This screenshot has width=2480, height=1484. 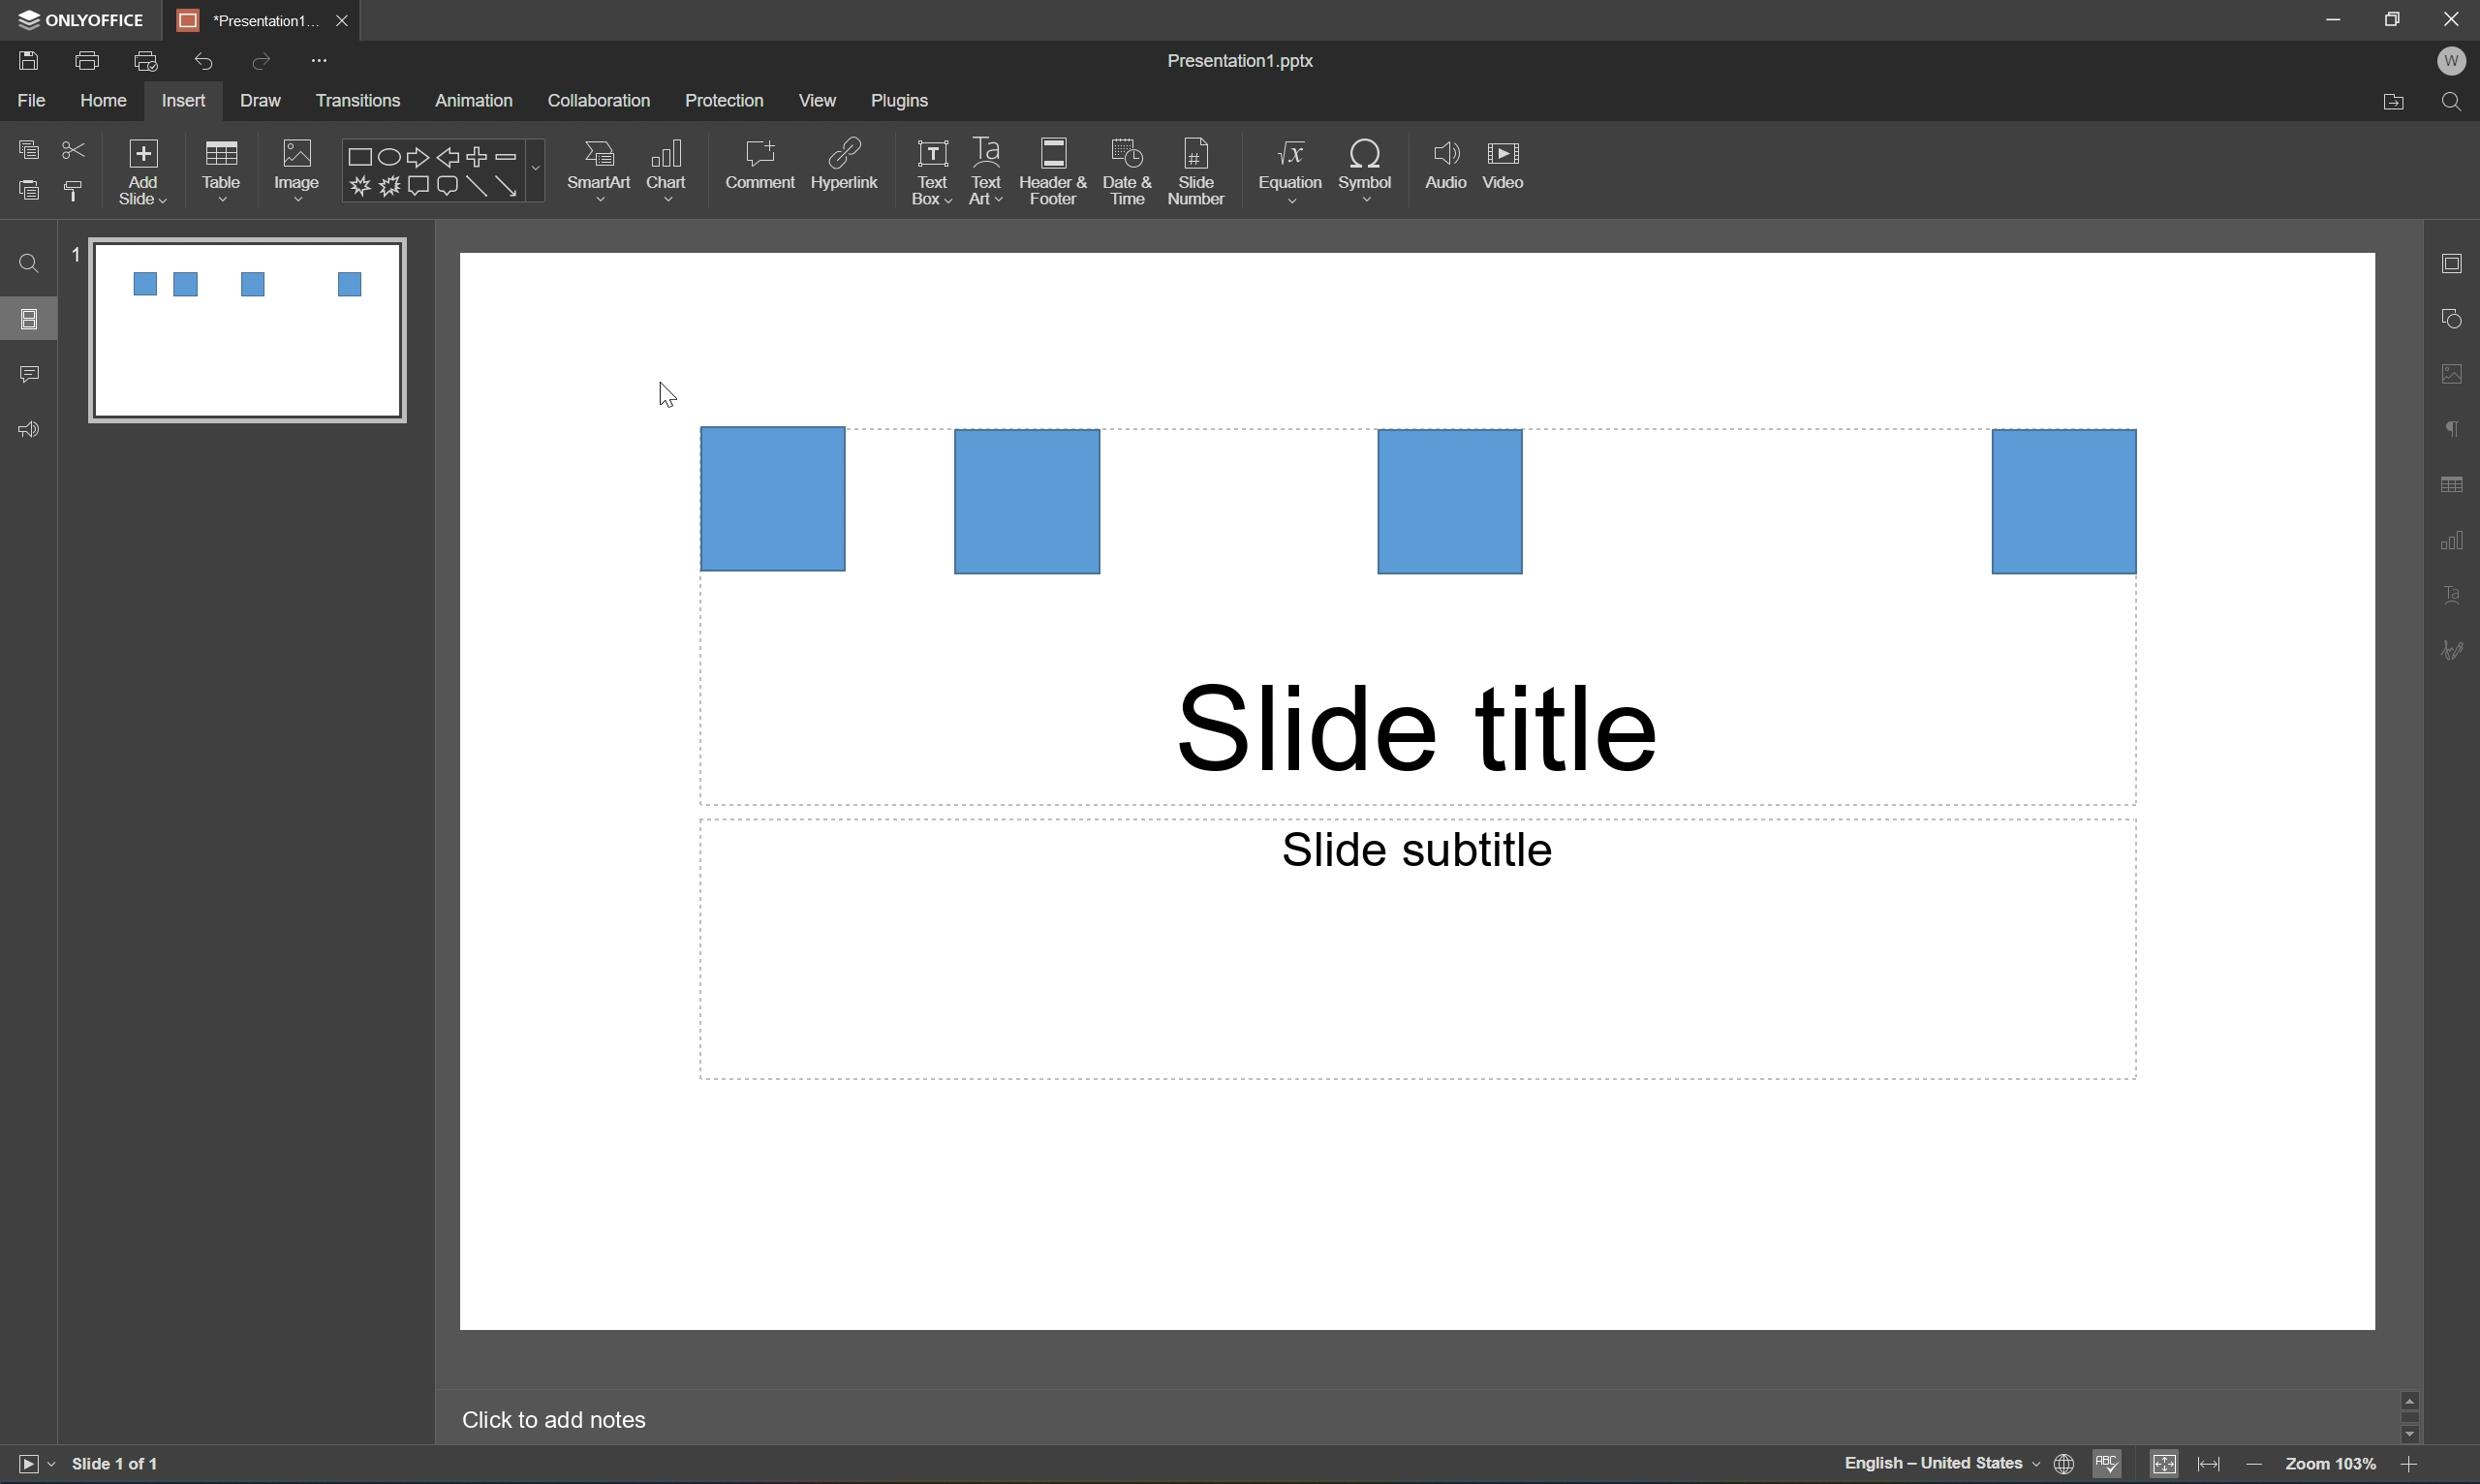 What do you see at coordinates (257, 100) in the screenshot?
I see `draw` at bounding box center [257, 100].